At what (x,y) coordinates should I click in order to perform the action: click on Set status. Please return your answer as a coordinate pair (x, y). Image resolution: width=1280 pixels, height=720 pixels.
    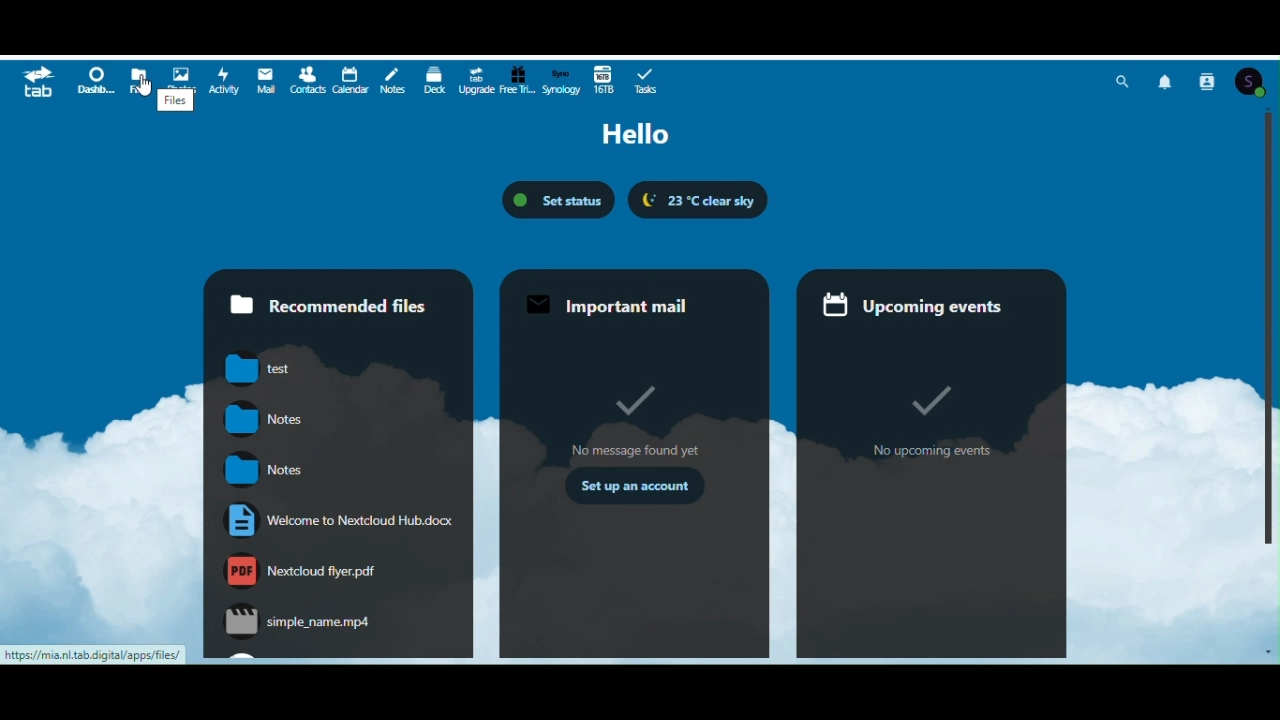
    Looking at the image, I should click on (559, 200).